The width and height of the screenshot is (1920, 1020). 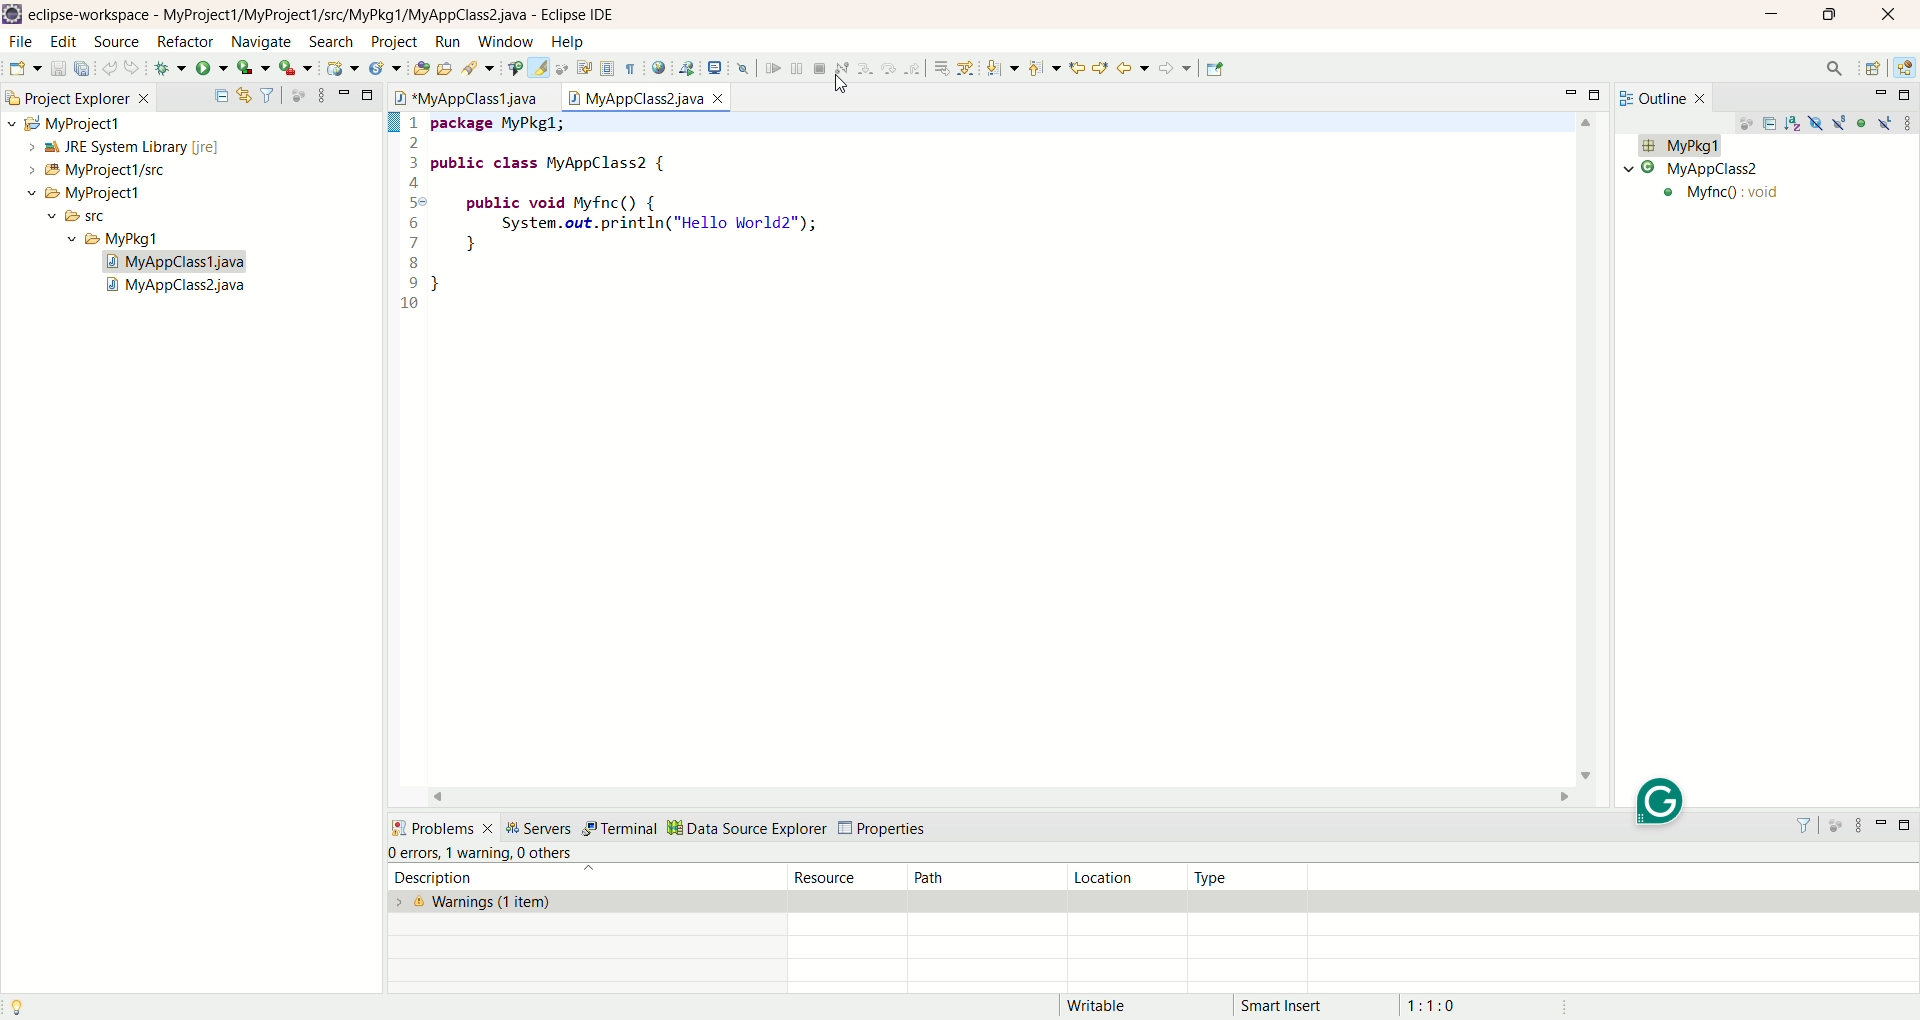 What do you see at coordinates (96, 219) in the screenshot?
I see `src` at bounding box center [96, 219].